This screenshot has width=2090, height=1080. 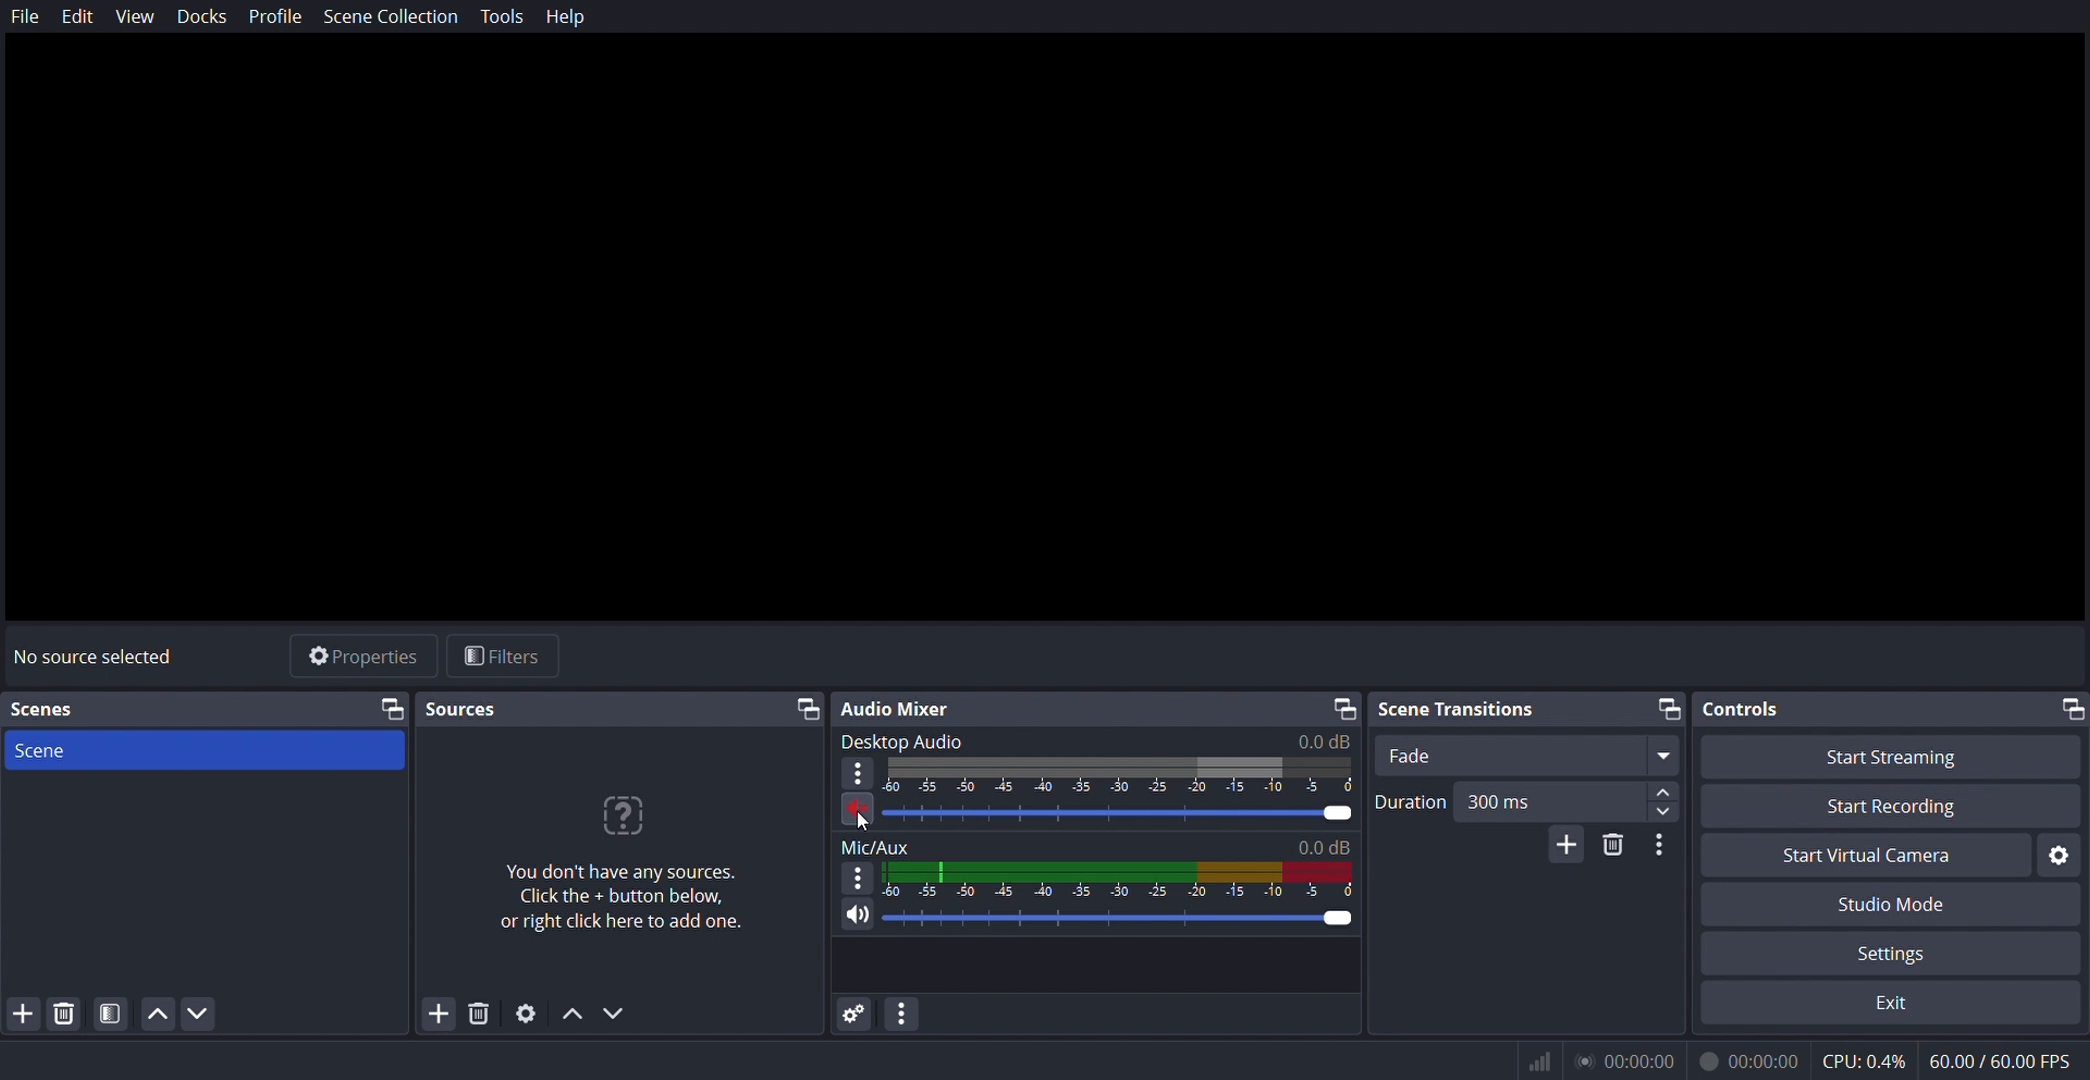 What do you see at coordinates (1894, 1003) in the screenshot?
I see `exit` at bounding box center [1894, 1003].